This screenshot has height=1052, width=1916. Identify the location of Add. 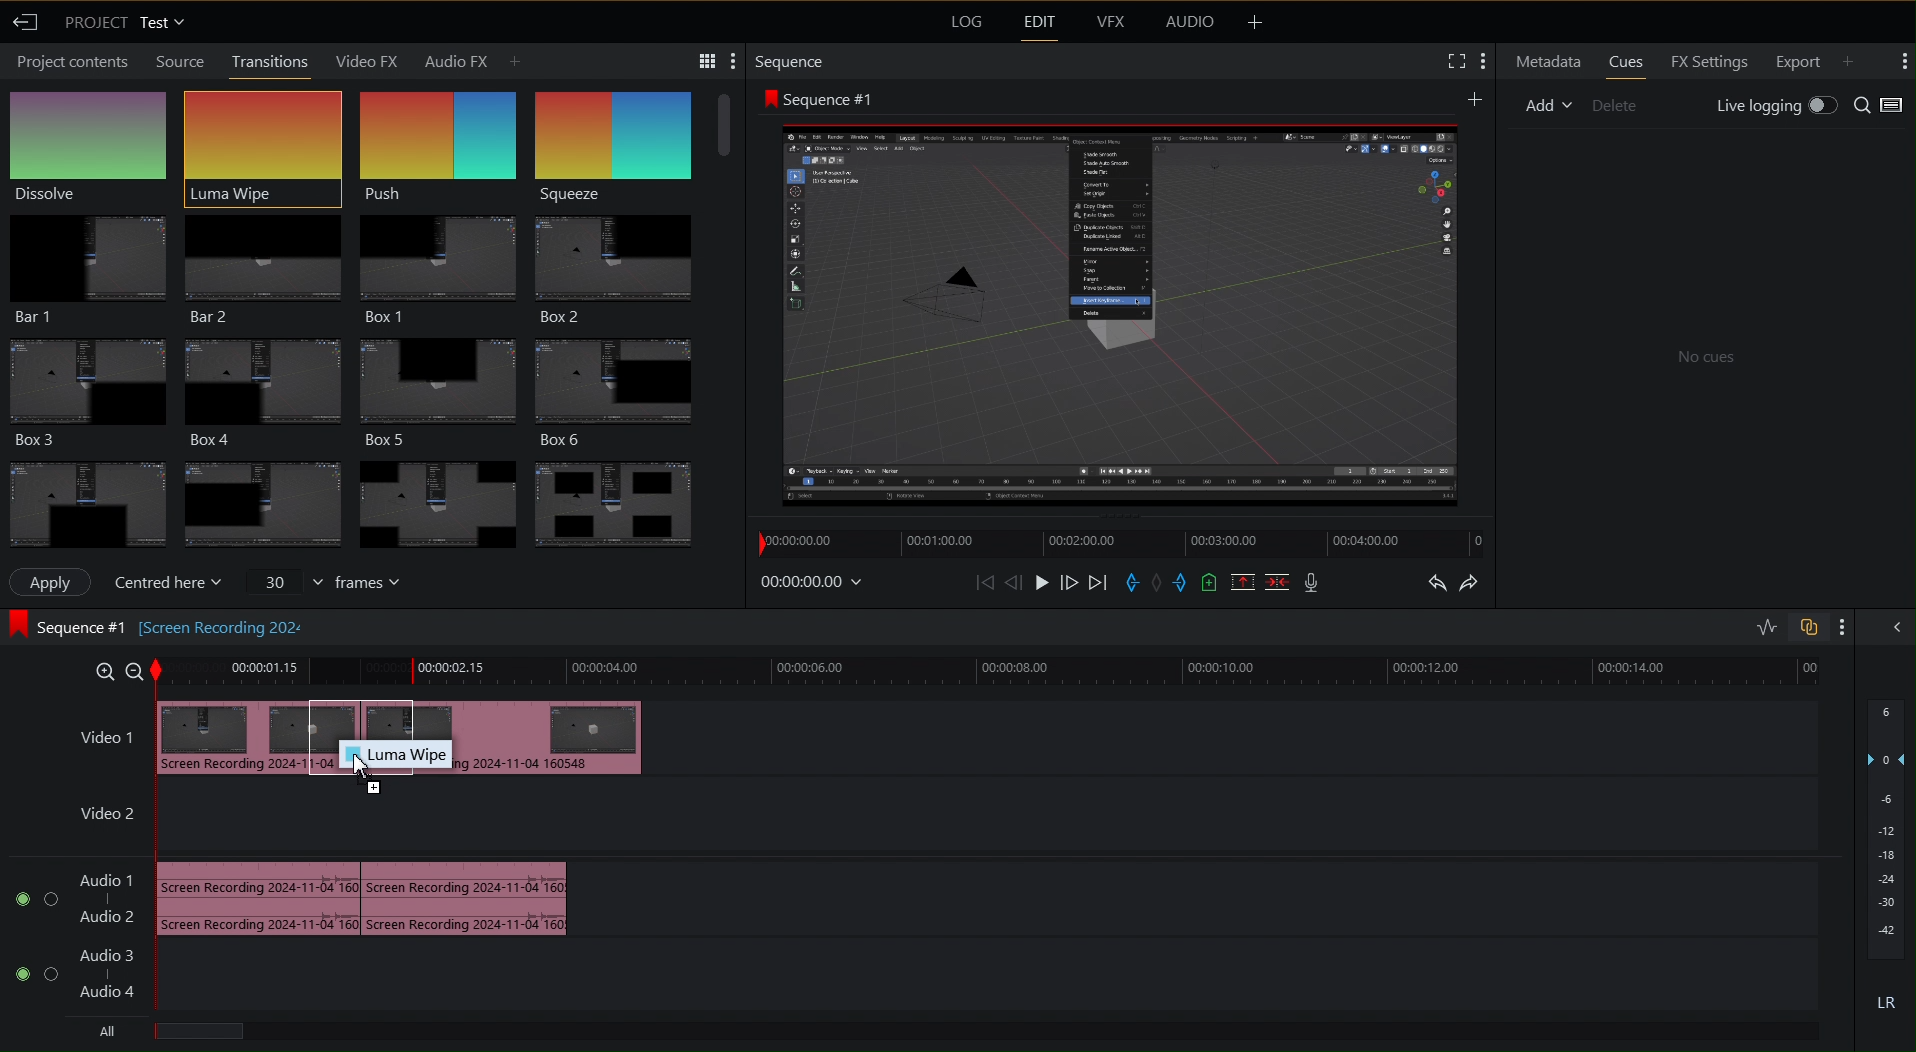
(1548, 105).